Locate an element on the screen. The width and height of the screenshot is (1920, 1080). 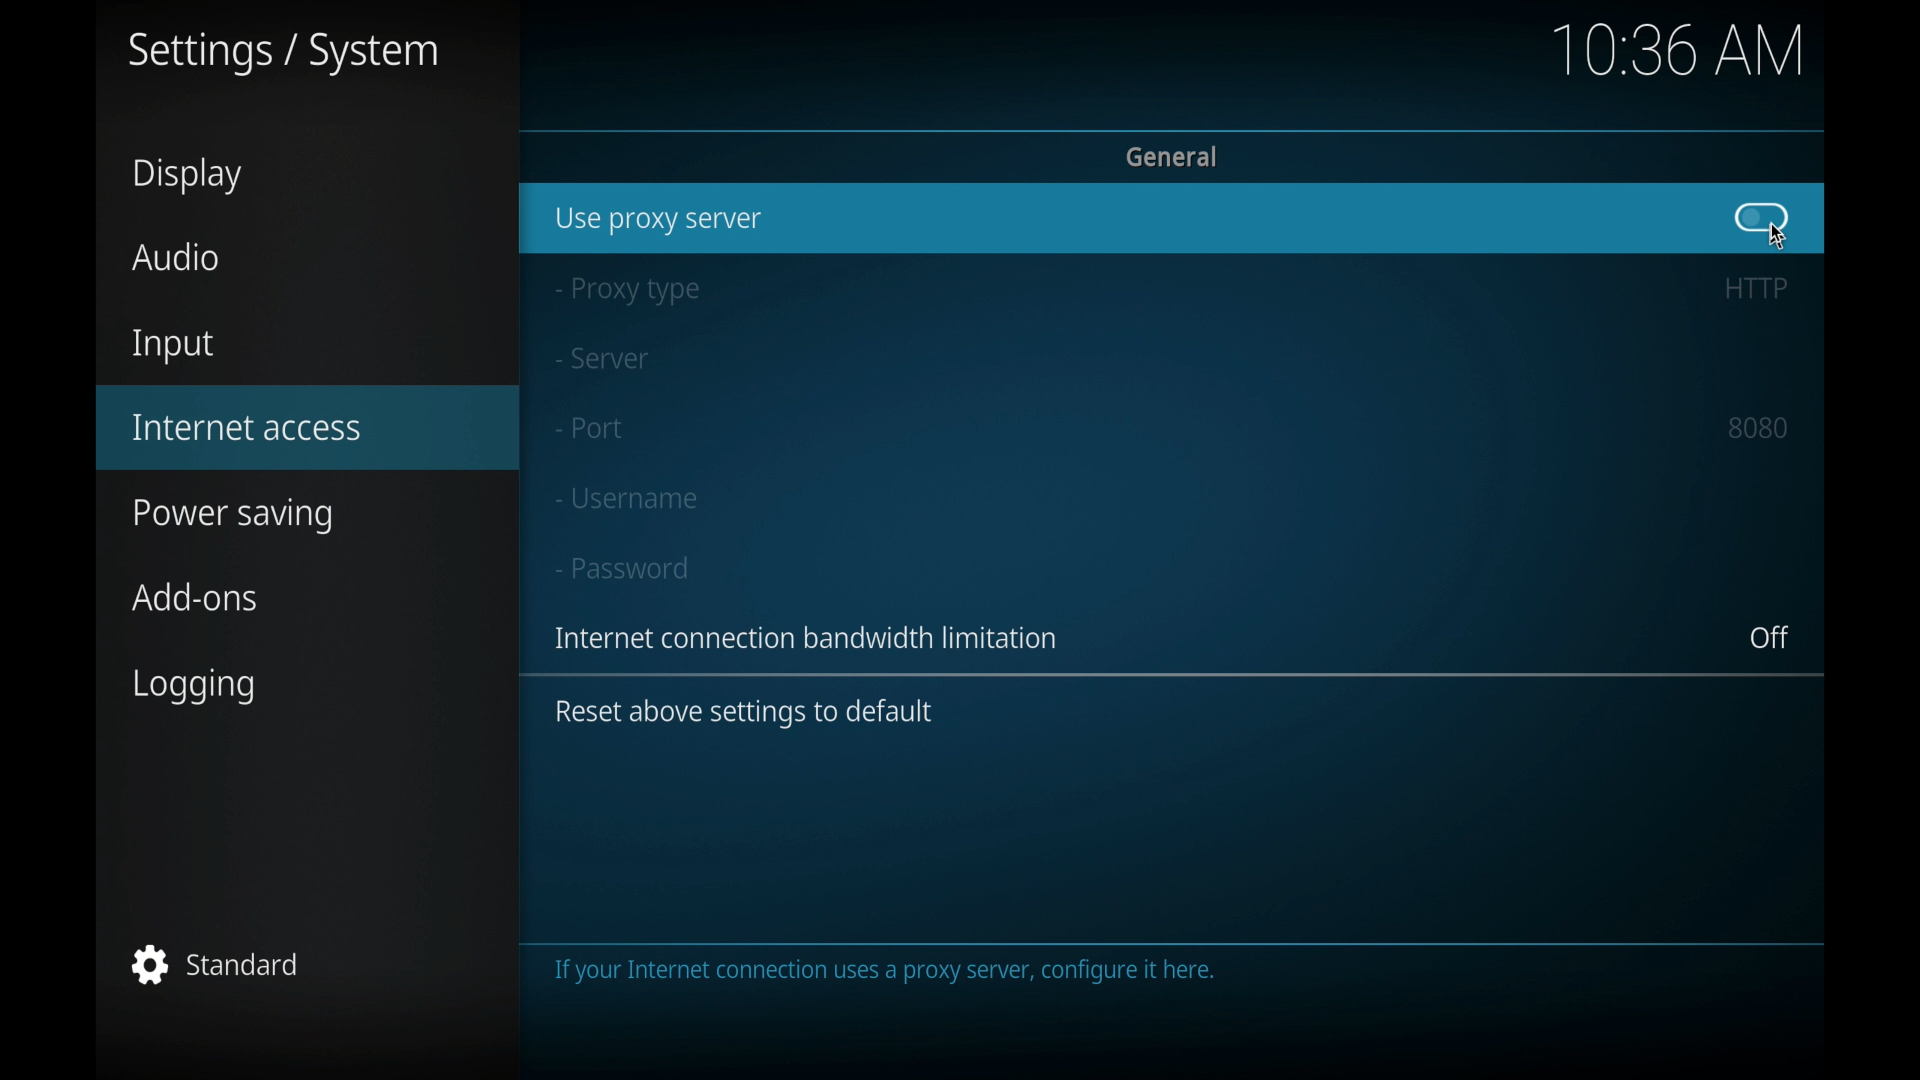
if your internet connection uses a proxy server configure it here is located at coordinates (900, 975).